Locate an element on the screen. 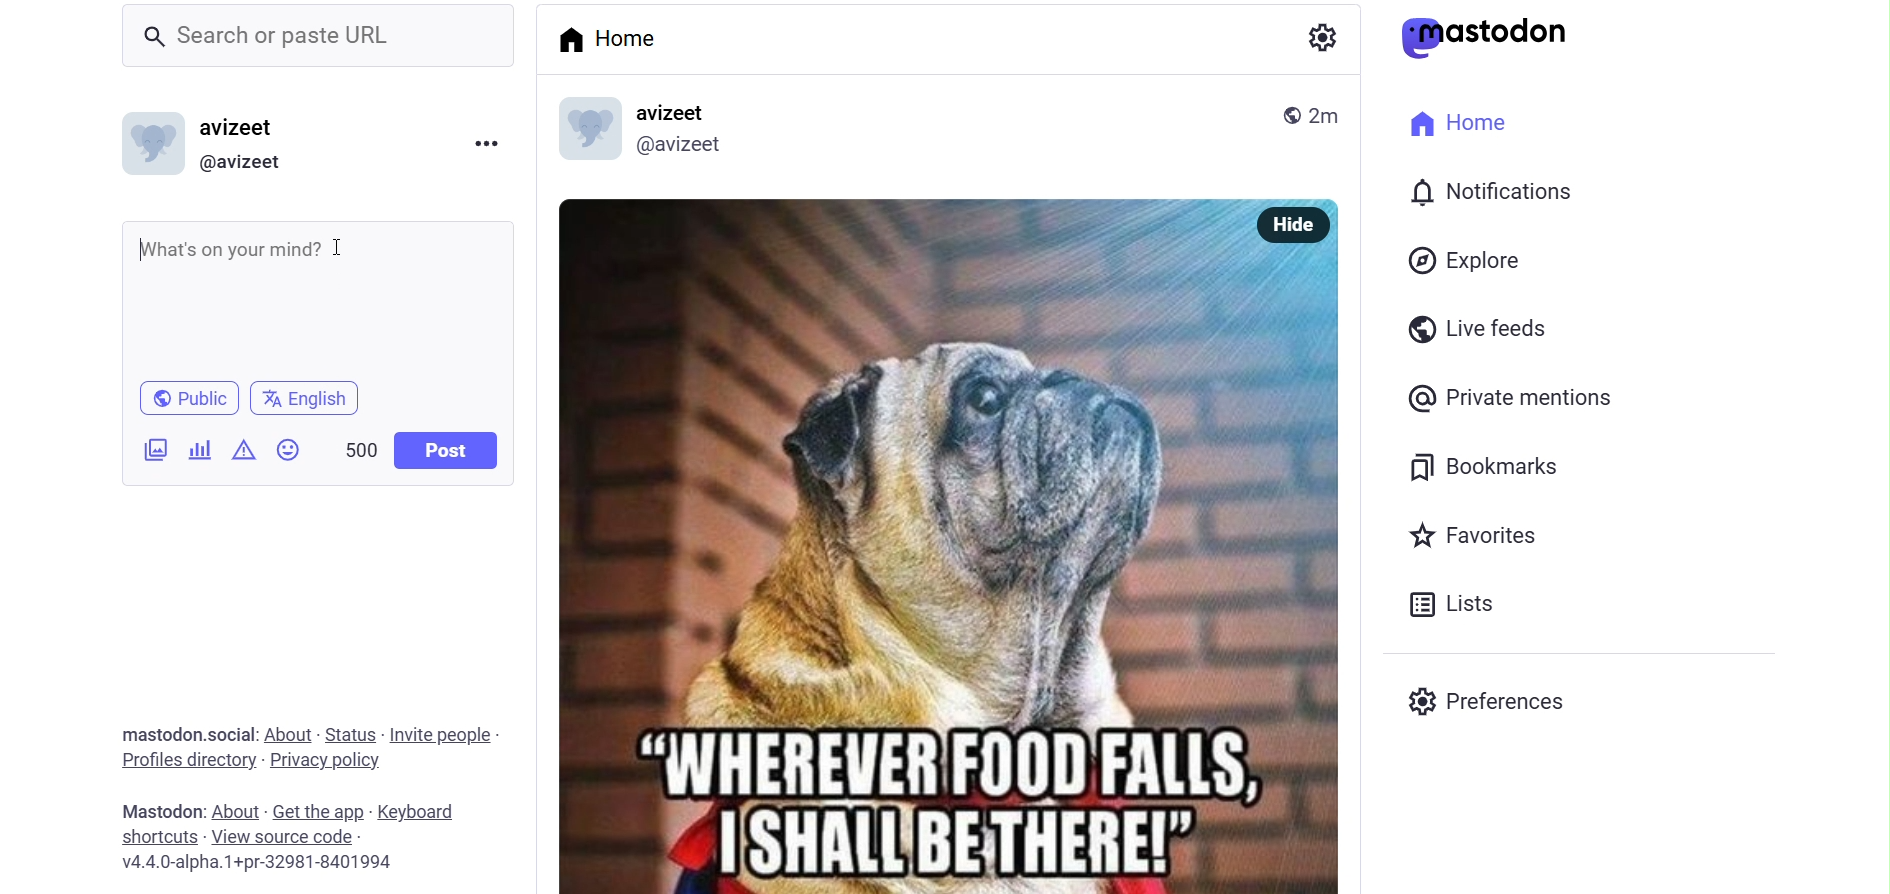  post is located at coordinates (443, 450).